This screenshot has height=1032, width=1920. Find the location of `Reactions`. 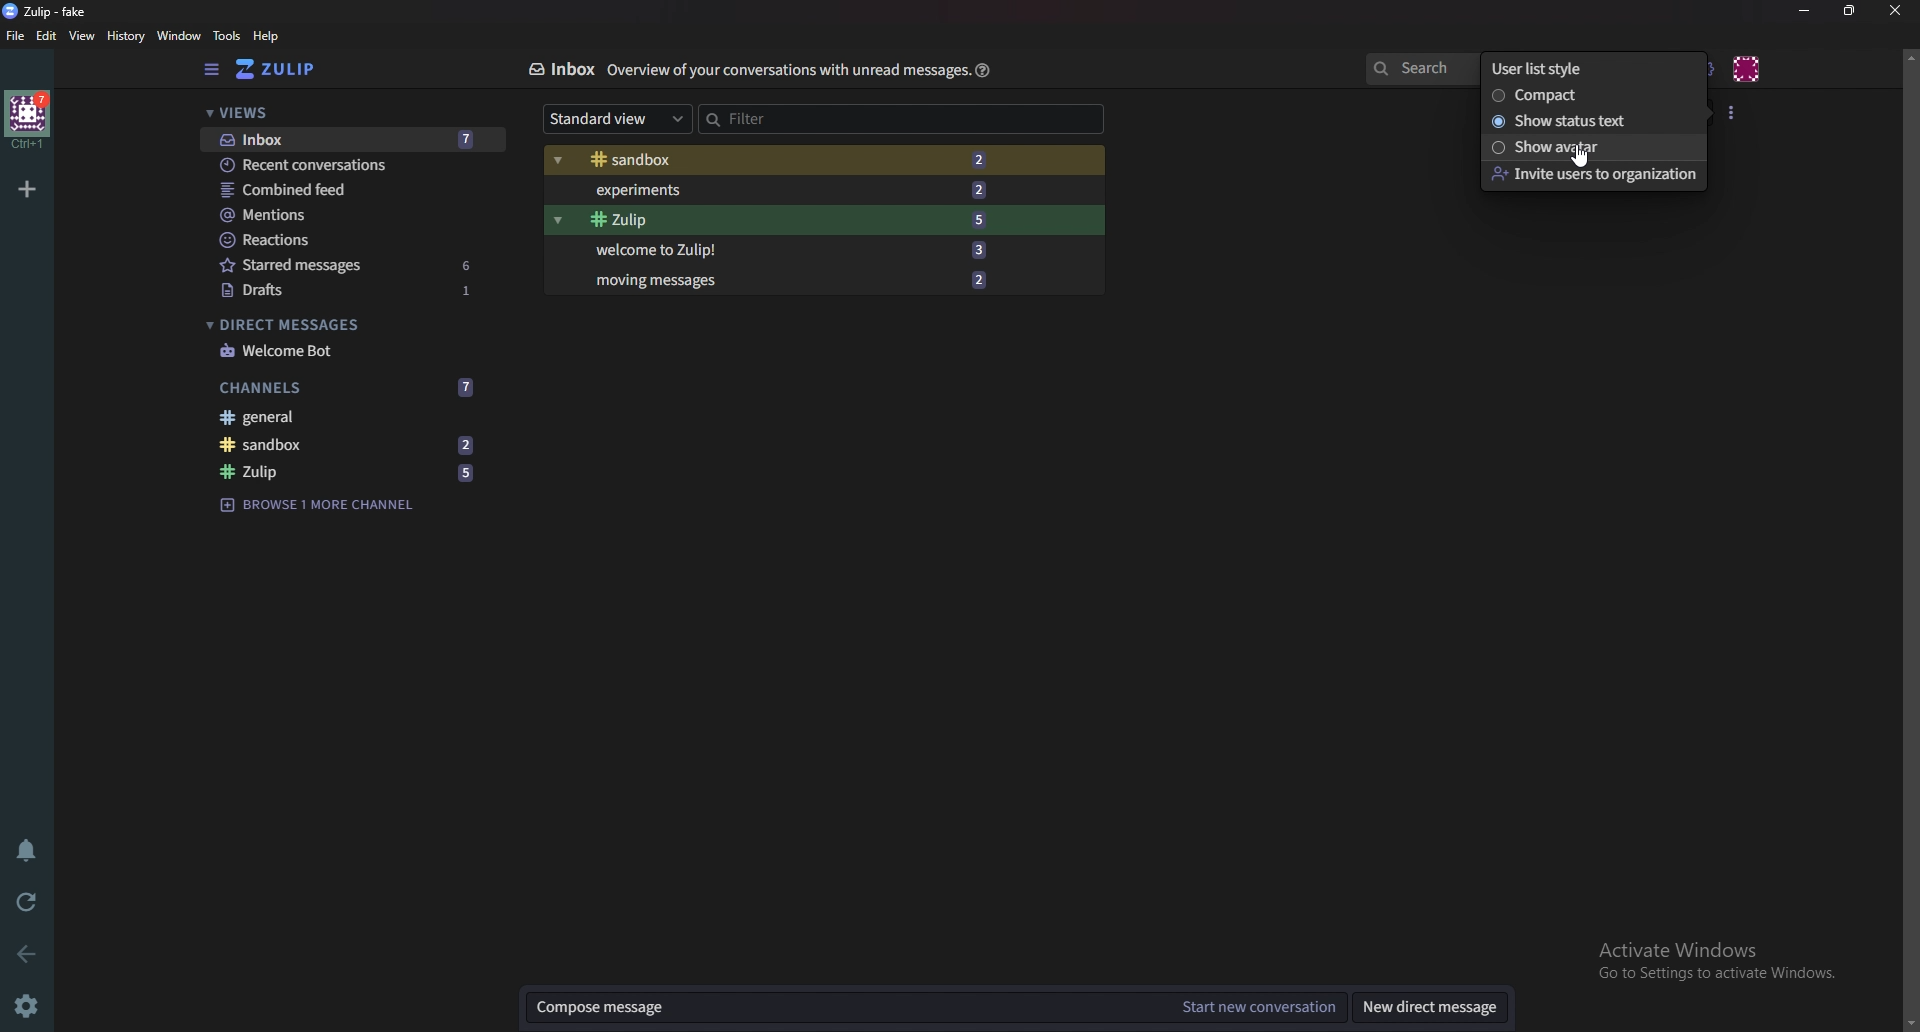

Reactions is located at coordinates (354, 239).